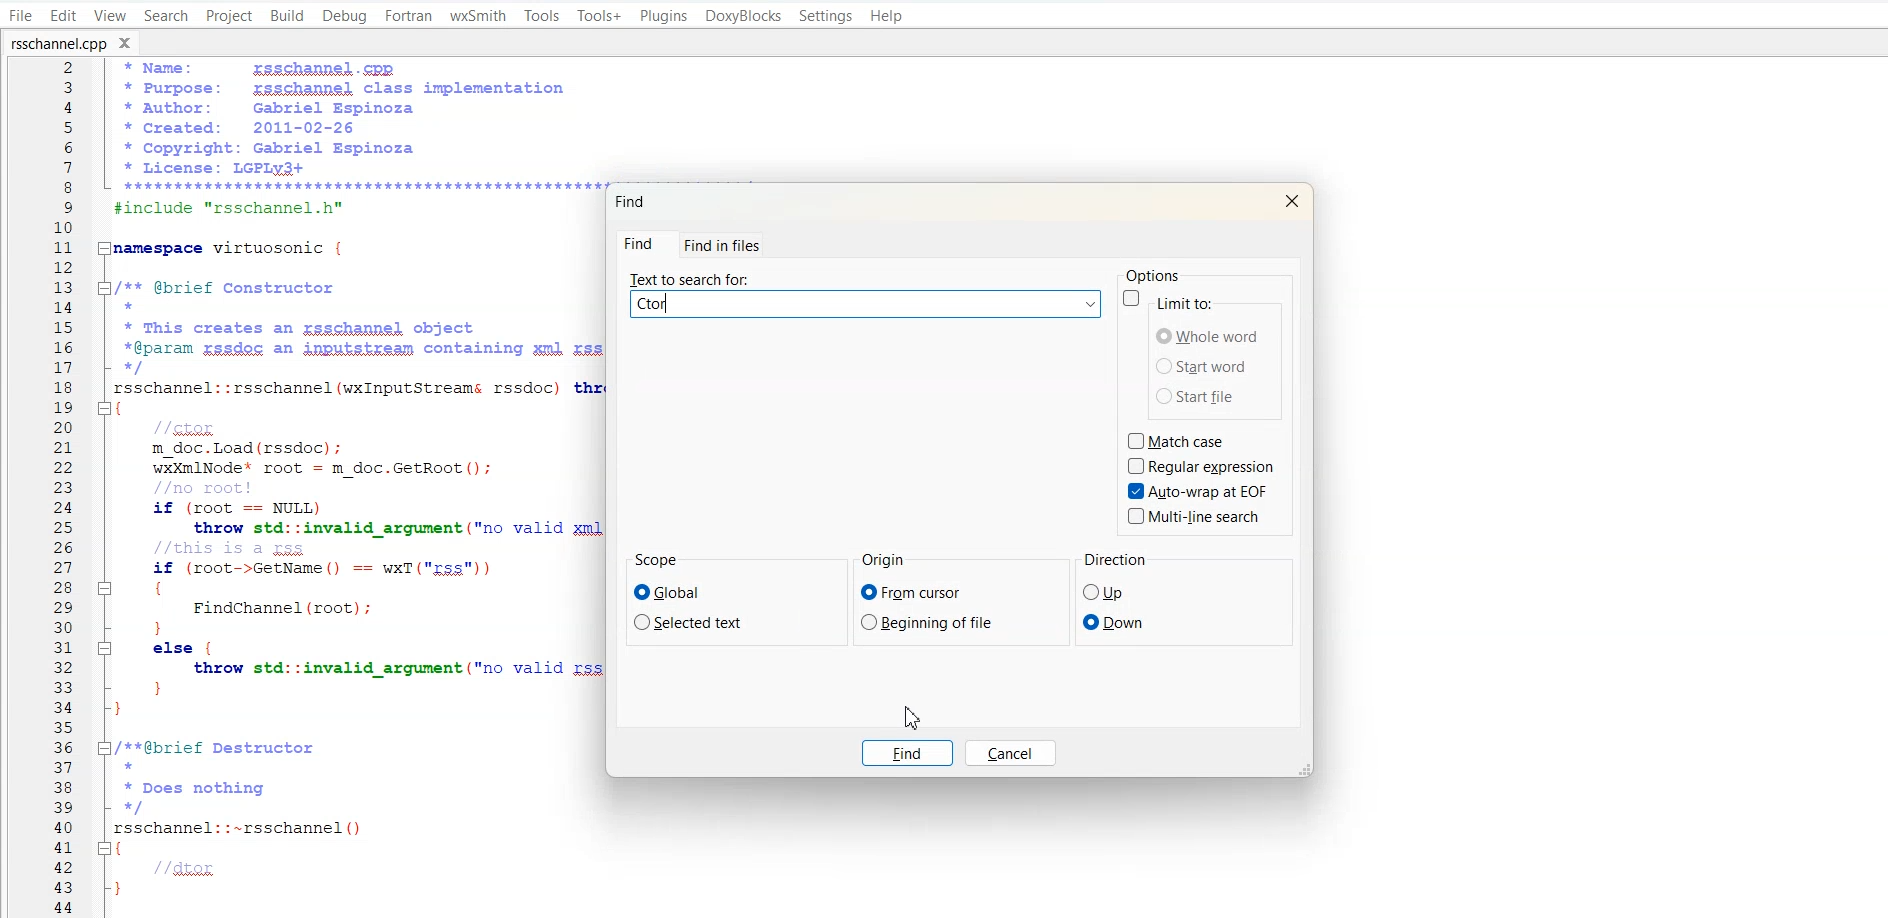  What do you see at coordinates (363, 483) in the screenshot?
I see `+Name: rsschannel.cpp* Purpose:  zsschanpel class implementation* Ruthor: Gabriel Espinoza* Created: 2011-02-26* Copyright: Gabriel Espinoza* License: LGPLy3+LT TTY]#include "rsschannel.h”namespace virtuosonic {/** @brief Constructor** This creates an zsschanpel object*@param gssdoc an ipputstream containing xml zss dataxrsschannel::rsschannel (wxInputStreams rssdoc) throw (std::invalid argument1m_doc. Load (rssdoc) ;wxXmlNode* root = m_doc.GetRoot();if (root == NULL)throw std::invalid argument ("no valid zml data found");if (root->GetName() == wxT("rss"))] {FindChannel (root) ;: }| else {throw std::invalid argument ("no valid rss data found");] }}/**@brief Destructor** Does nothingxrsschannel::-~rsschannel()1//dtor}` at bounding box center [363, 483].